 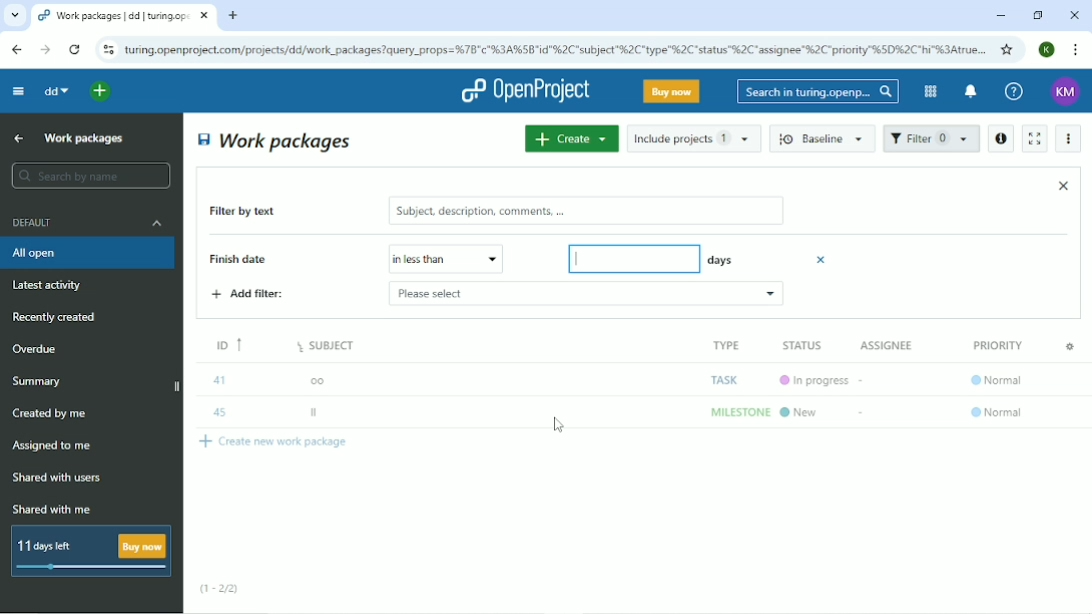 I want to click on Back, so click(x=16, y=49).